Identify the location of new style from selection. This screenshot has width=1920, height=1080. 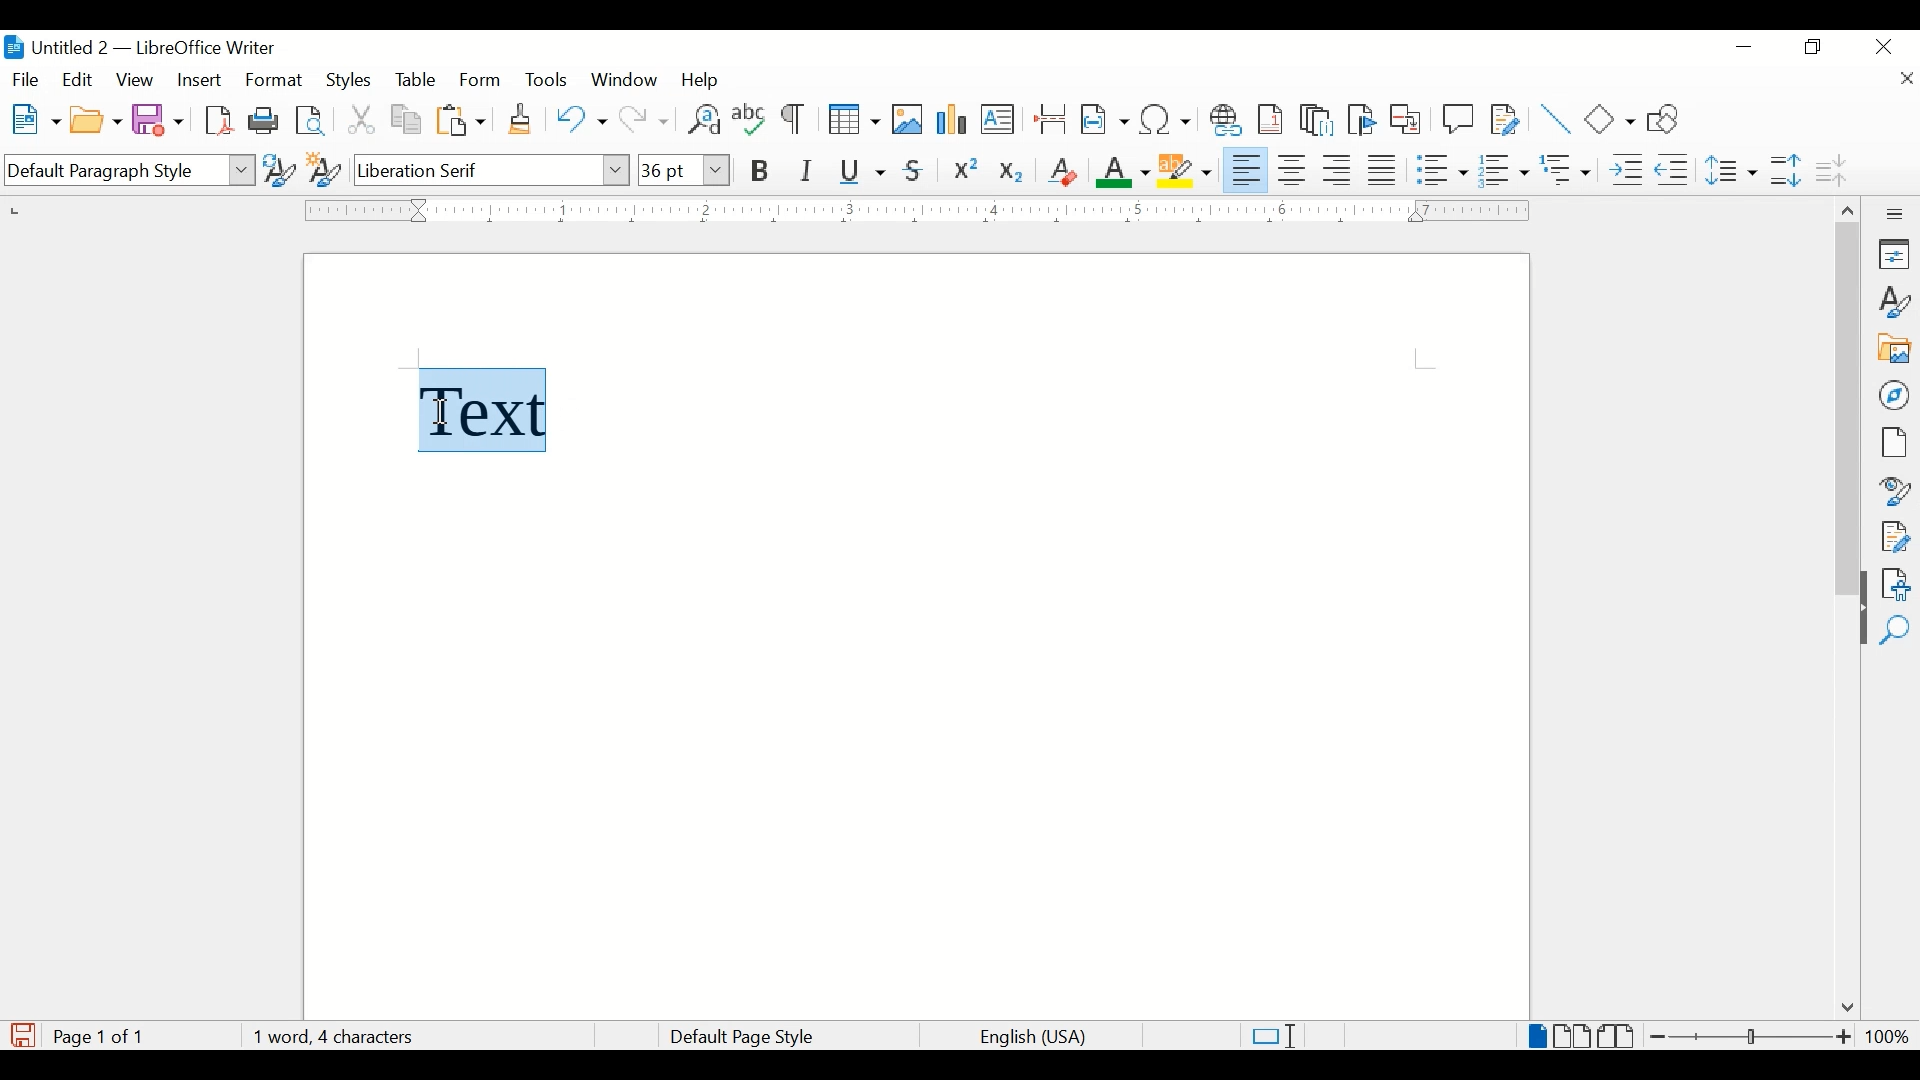
(325, 166).